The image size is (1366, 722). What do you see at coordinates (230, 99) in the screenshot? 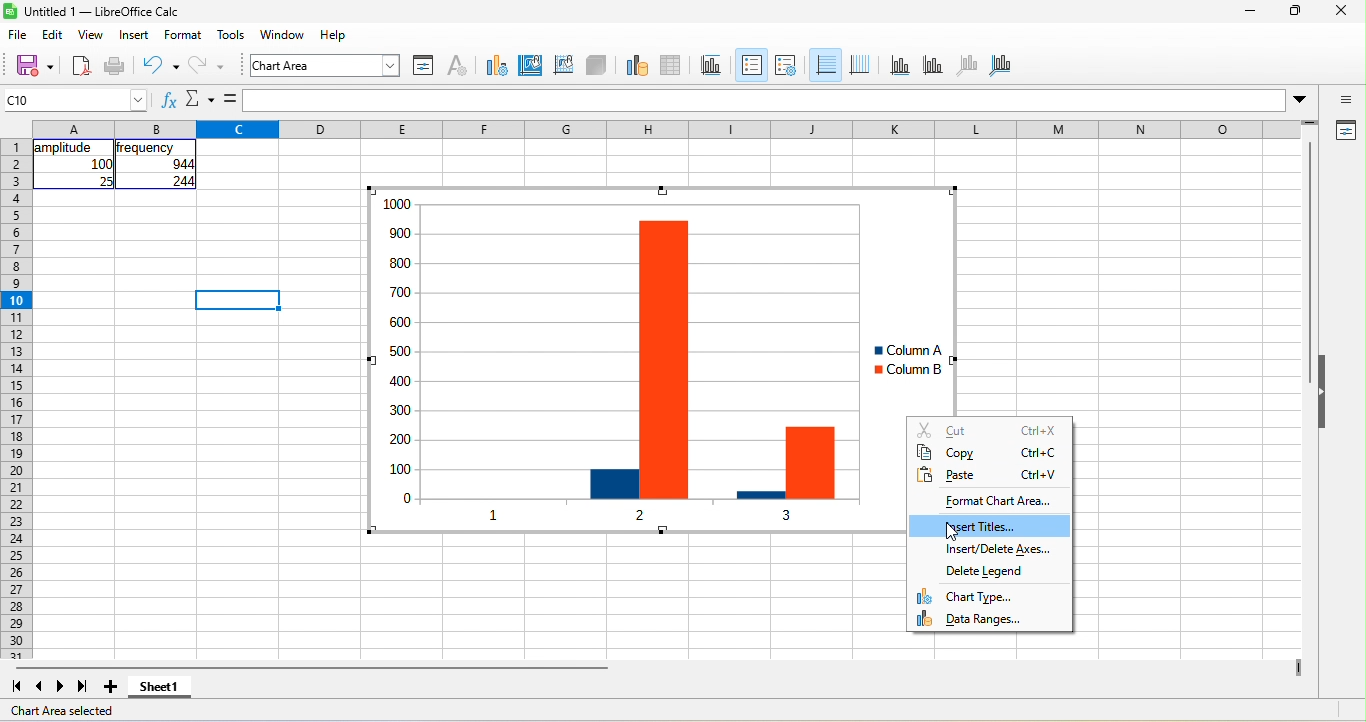
I see `is equal to symbol` at bounding box center [230, 99].